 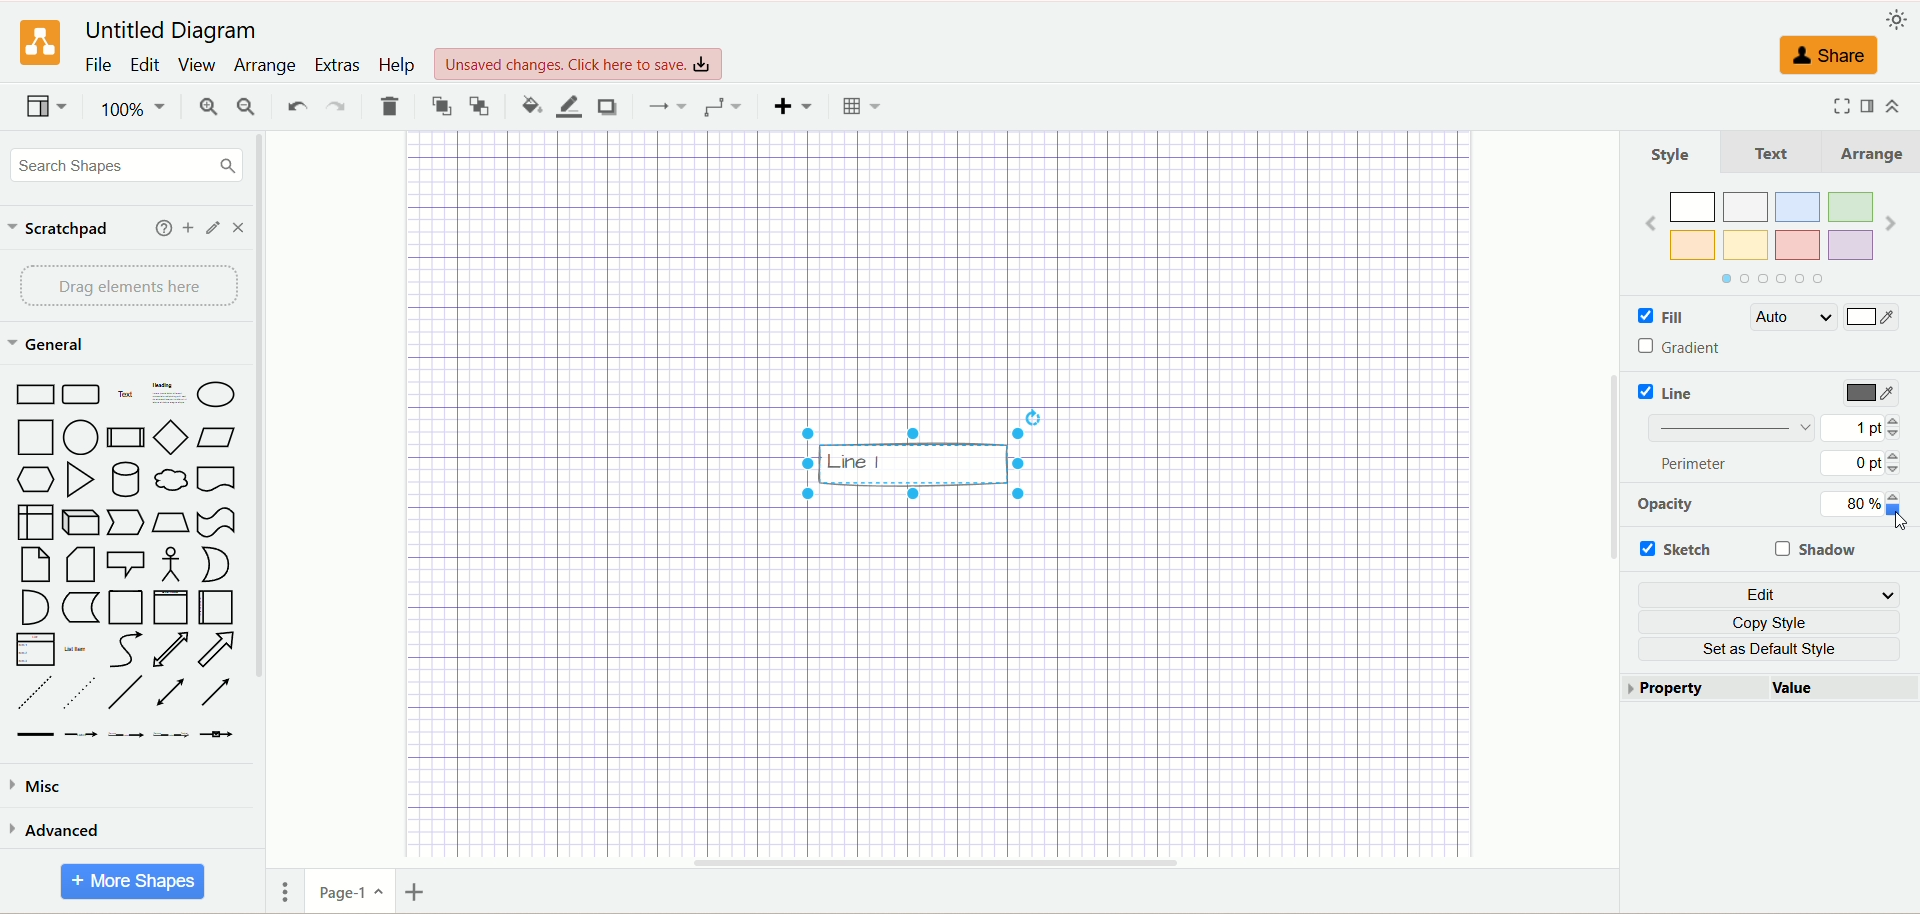 What do you see at coordinates (439, 105) in the screenshot?
I see `to front` at bounding box center [439, 105].